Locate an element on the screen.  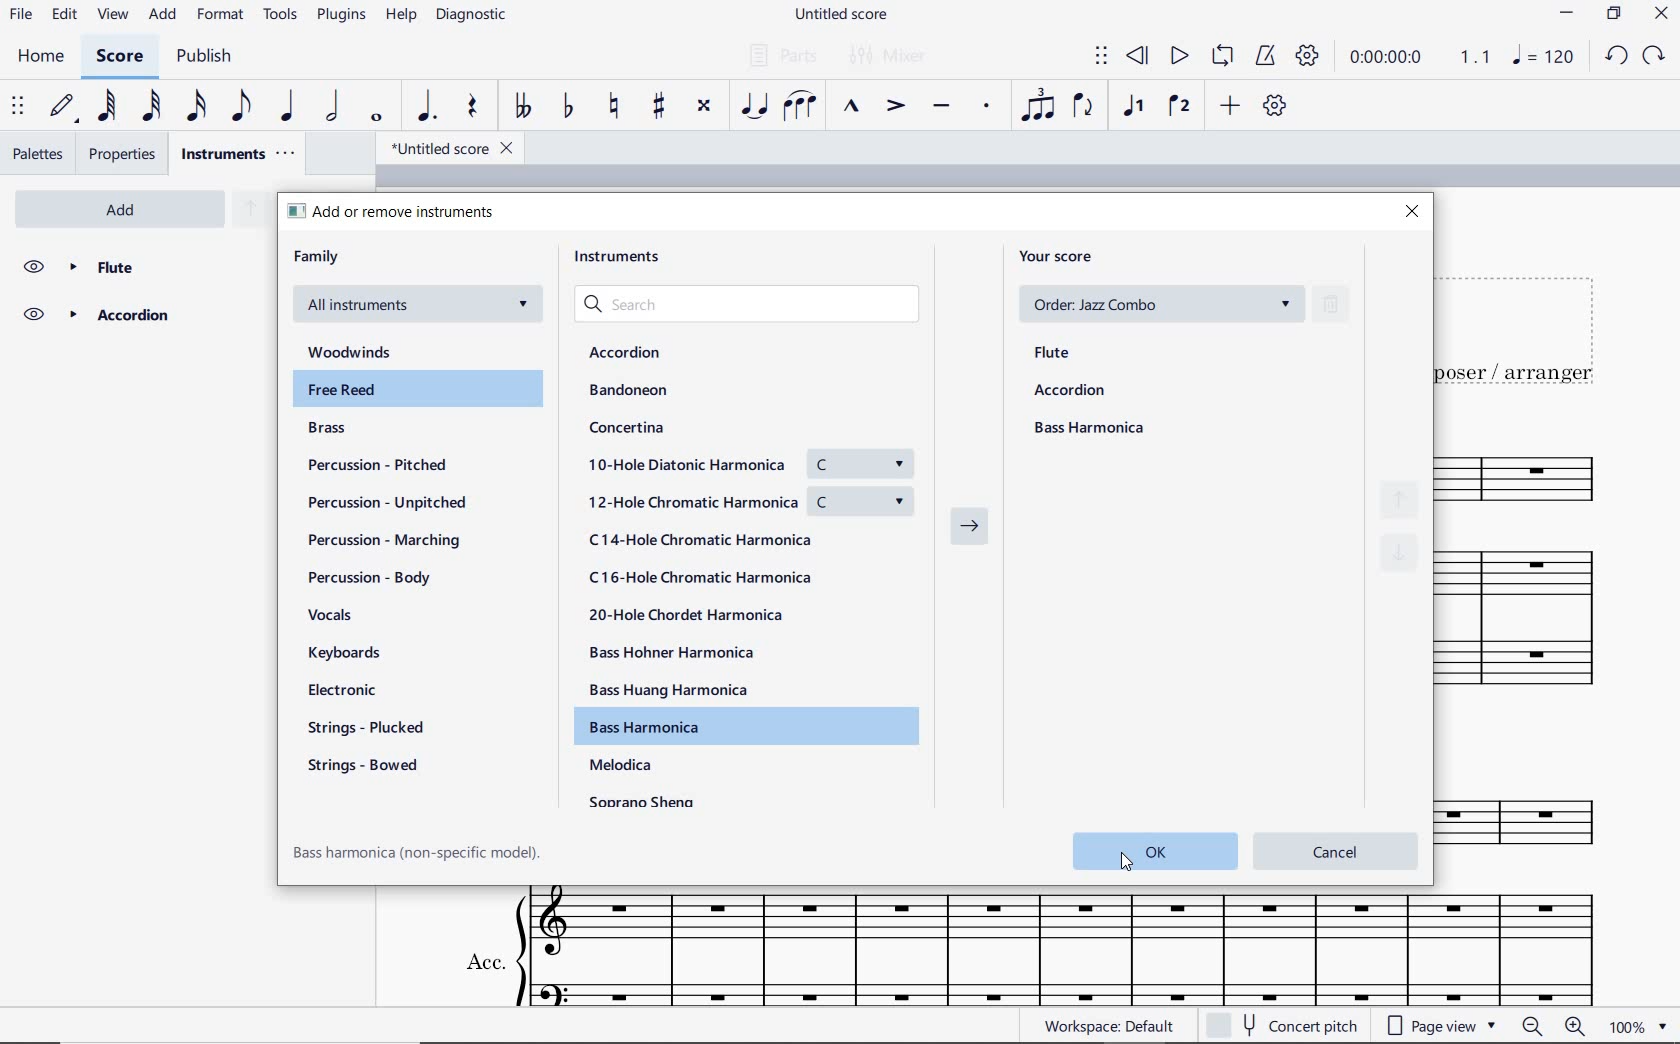
rewind is located at coordinates (1141, 57).